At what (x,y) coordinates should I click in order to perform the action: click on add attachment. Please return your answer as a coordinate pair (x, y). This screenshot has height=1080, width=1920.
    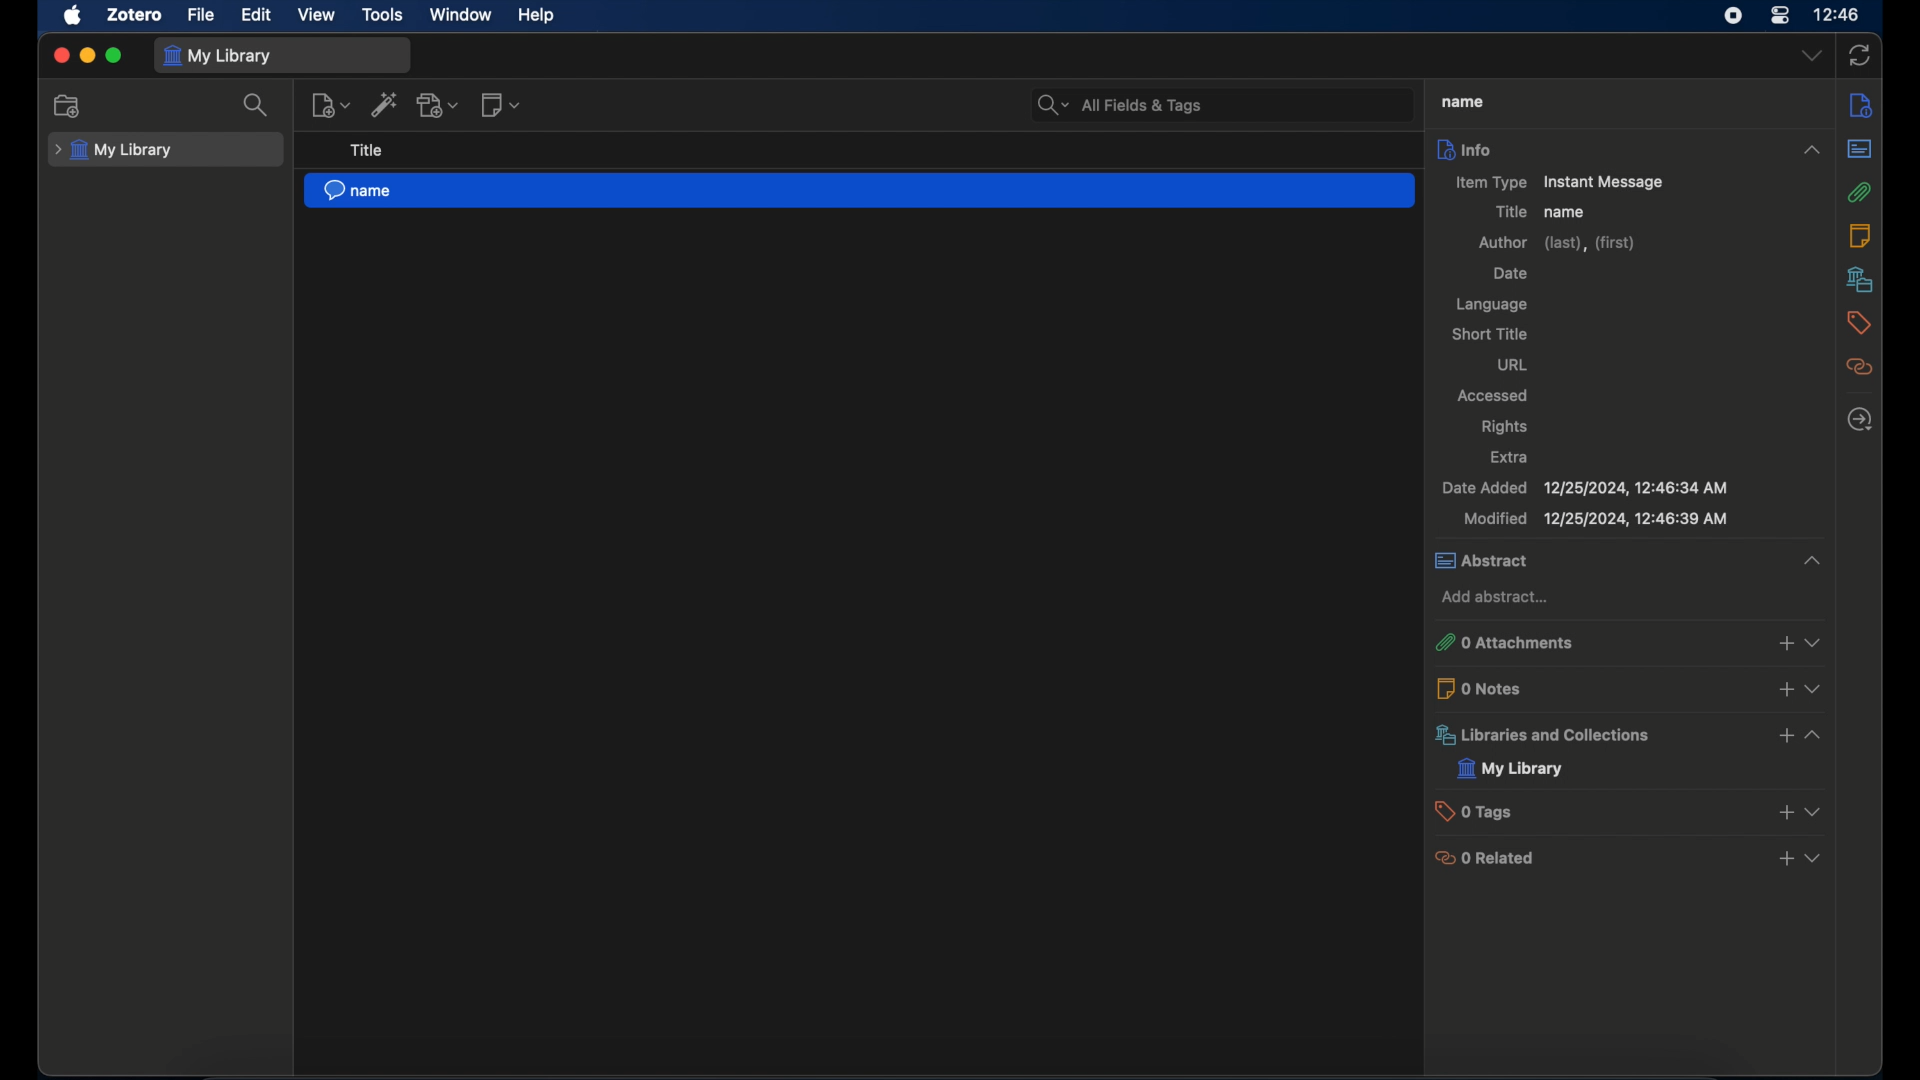
    Looking at the image, I should click on (440, 105).